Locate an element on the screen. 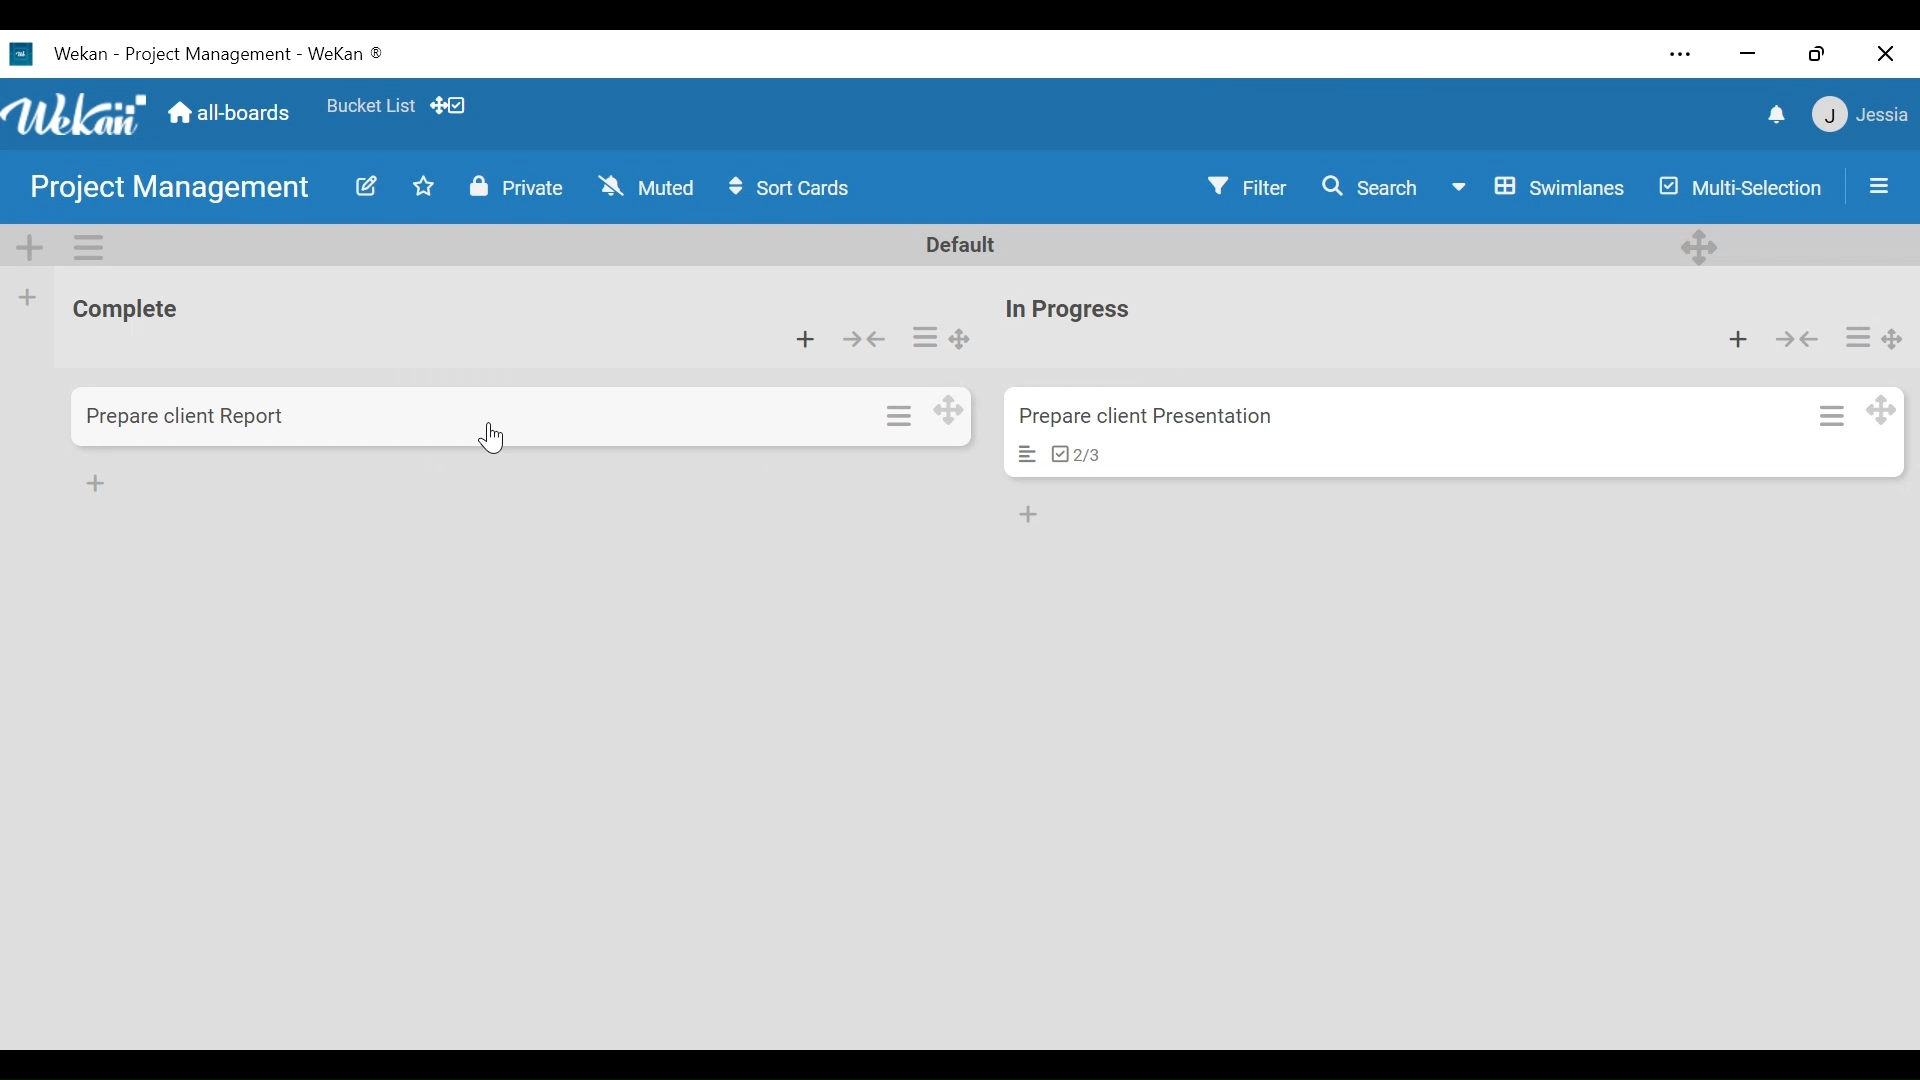  Private is located at coordinates (512, 188).